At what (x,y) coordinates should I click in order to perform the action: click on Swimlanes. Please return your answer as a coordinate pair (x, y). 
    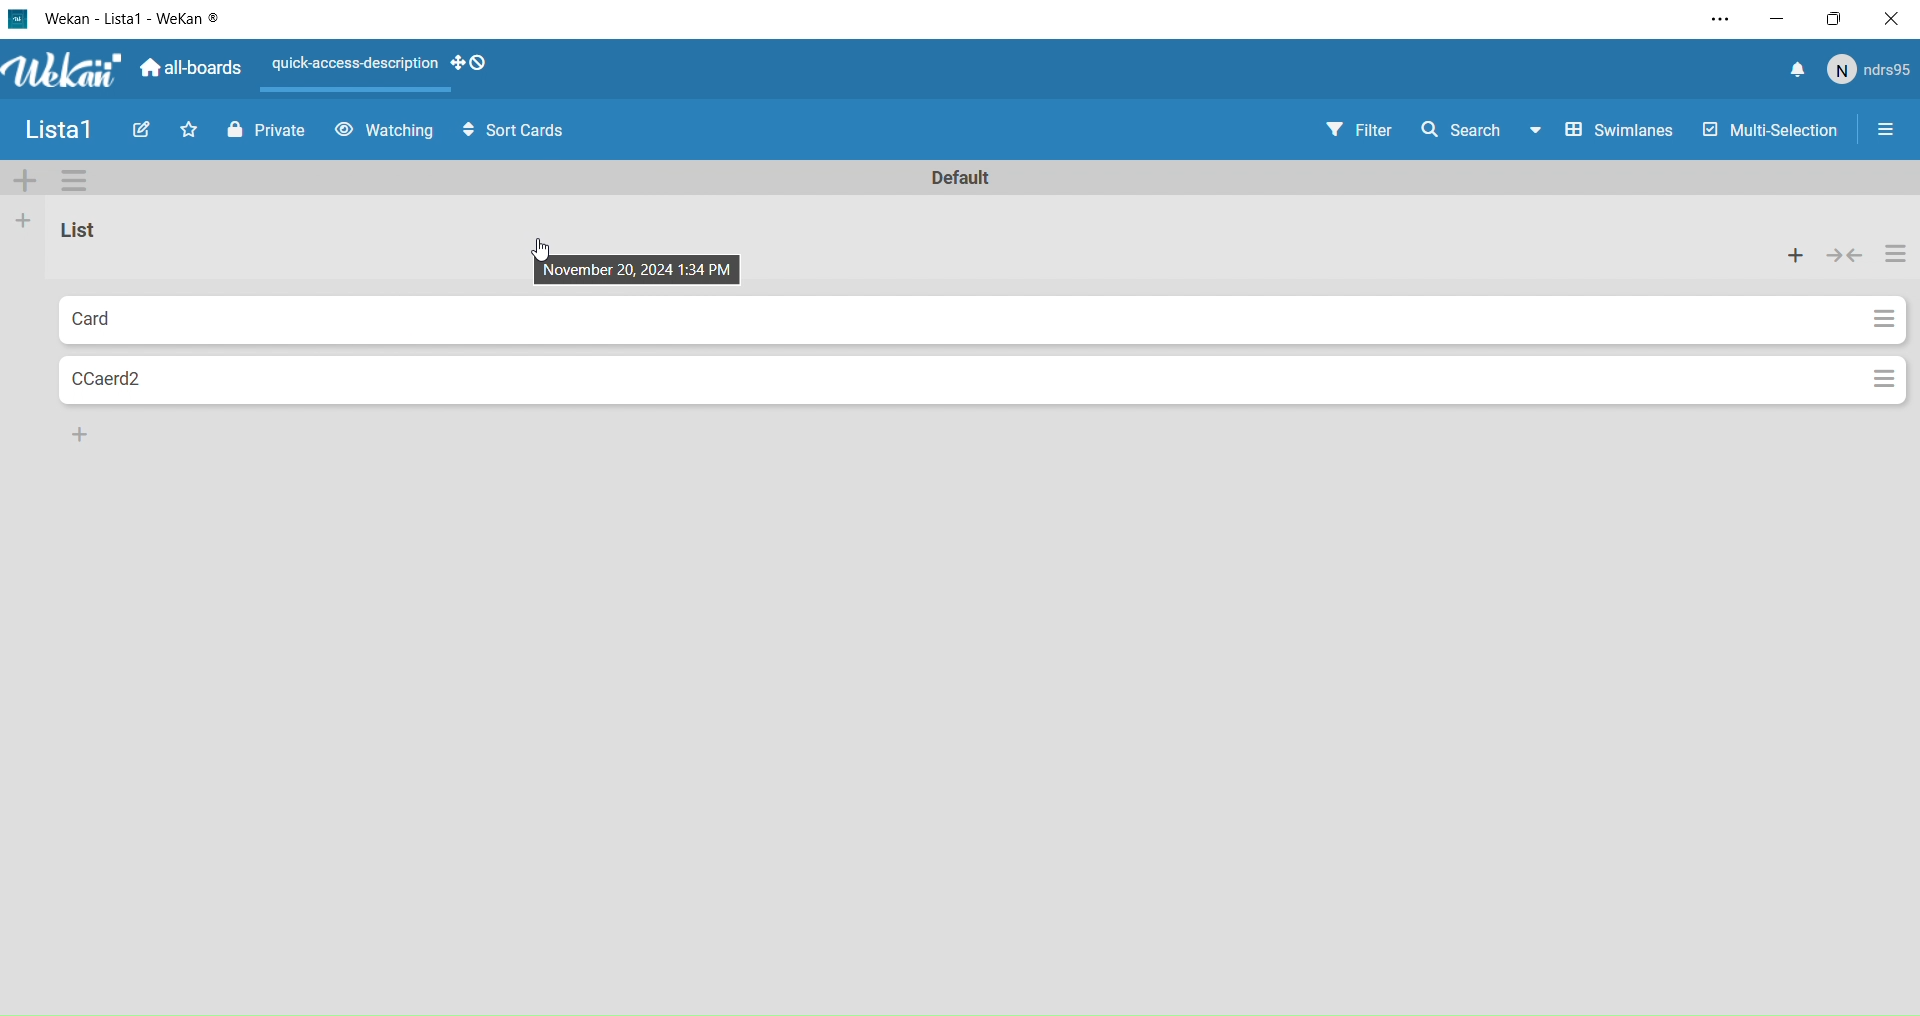
    Looking at the image, I should click on (1614, 131).